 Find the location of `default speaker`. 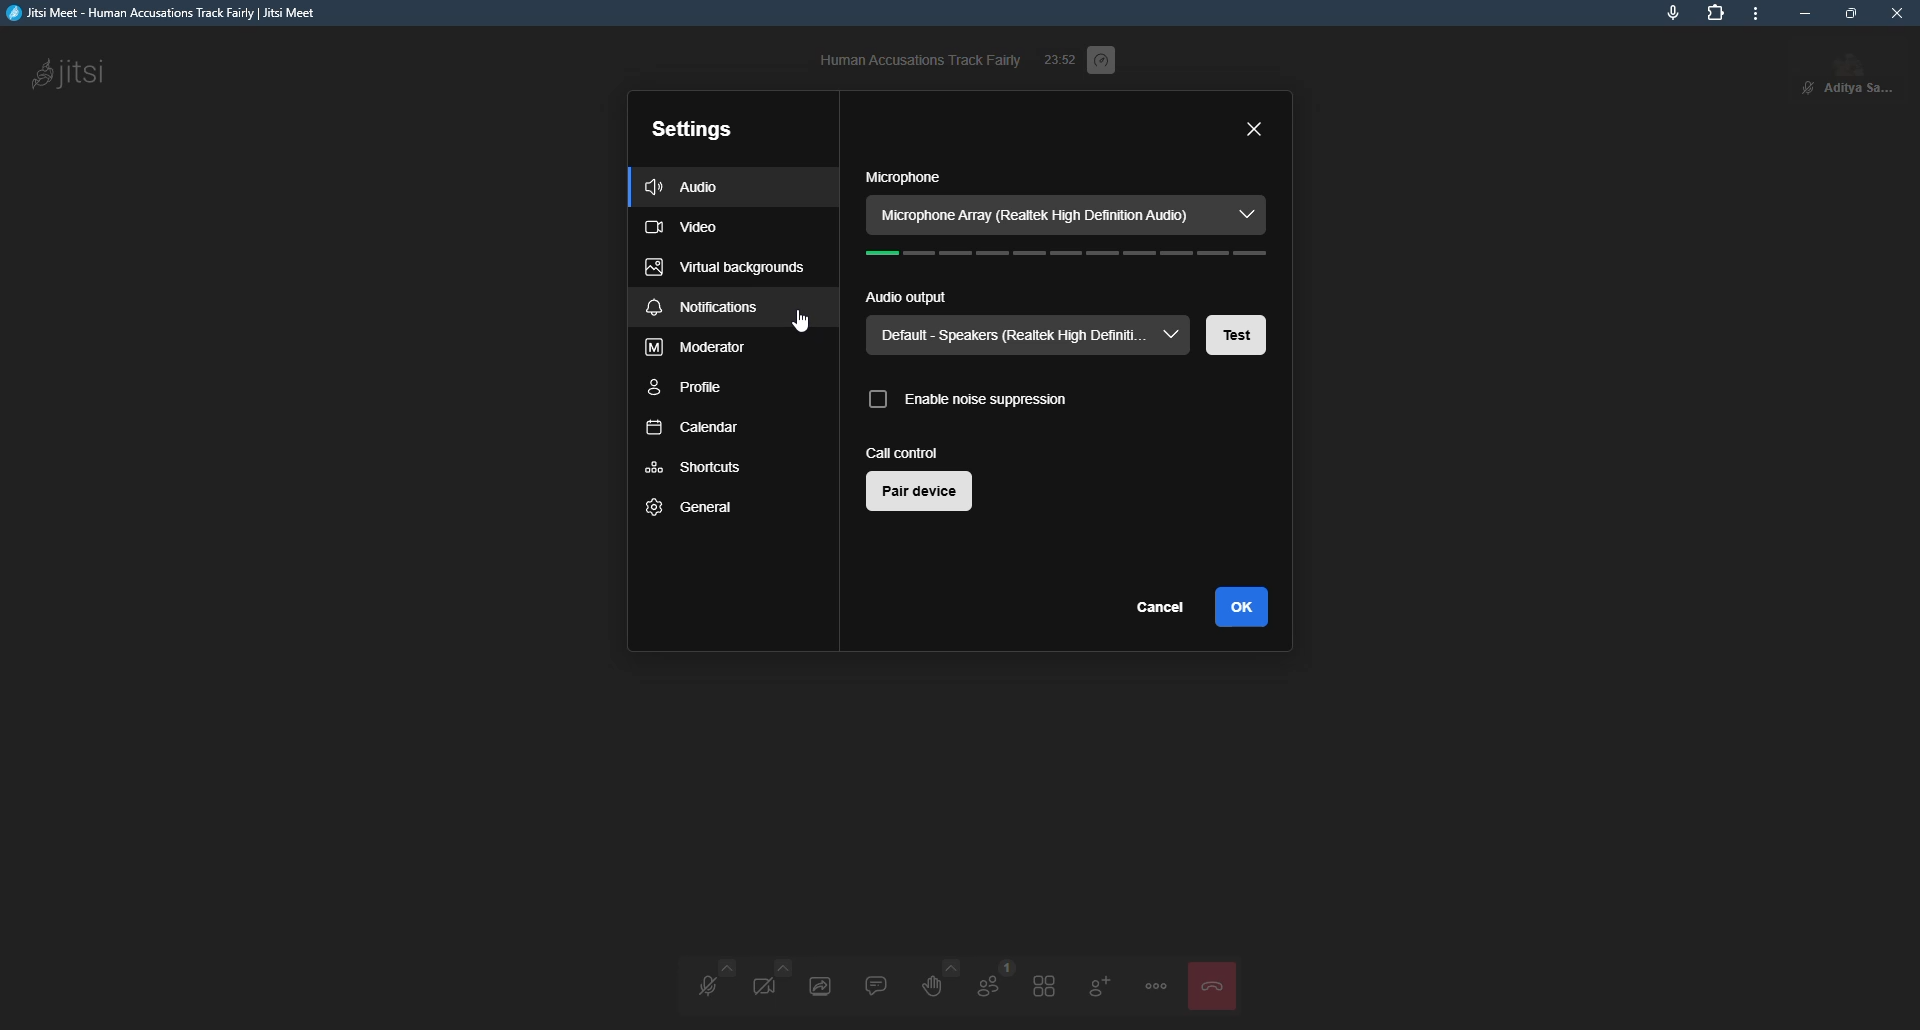

default speaker is located at coordinates (1028, 336).